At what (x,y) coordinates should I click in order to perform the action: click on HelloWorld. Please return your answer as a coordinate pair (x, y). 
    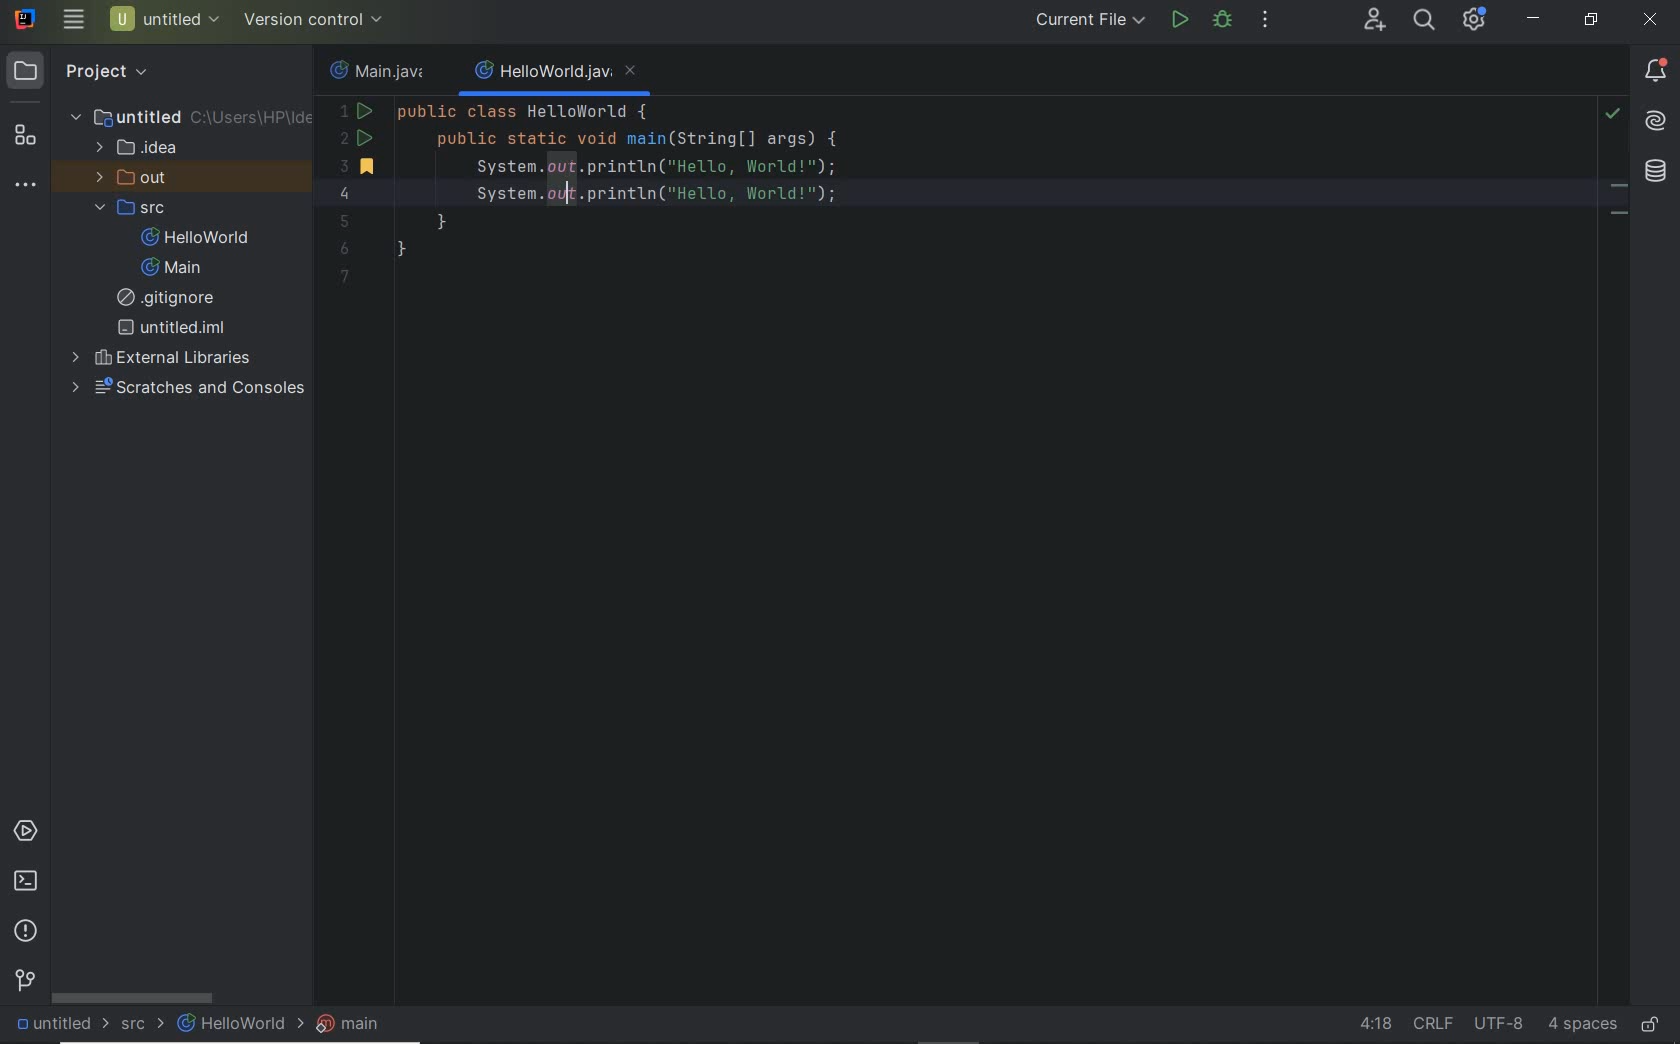
    Looking at the image, I should click on (236, 1023).